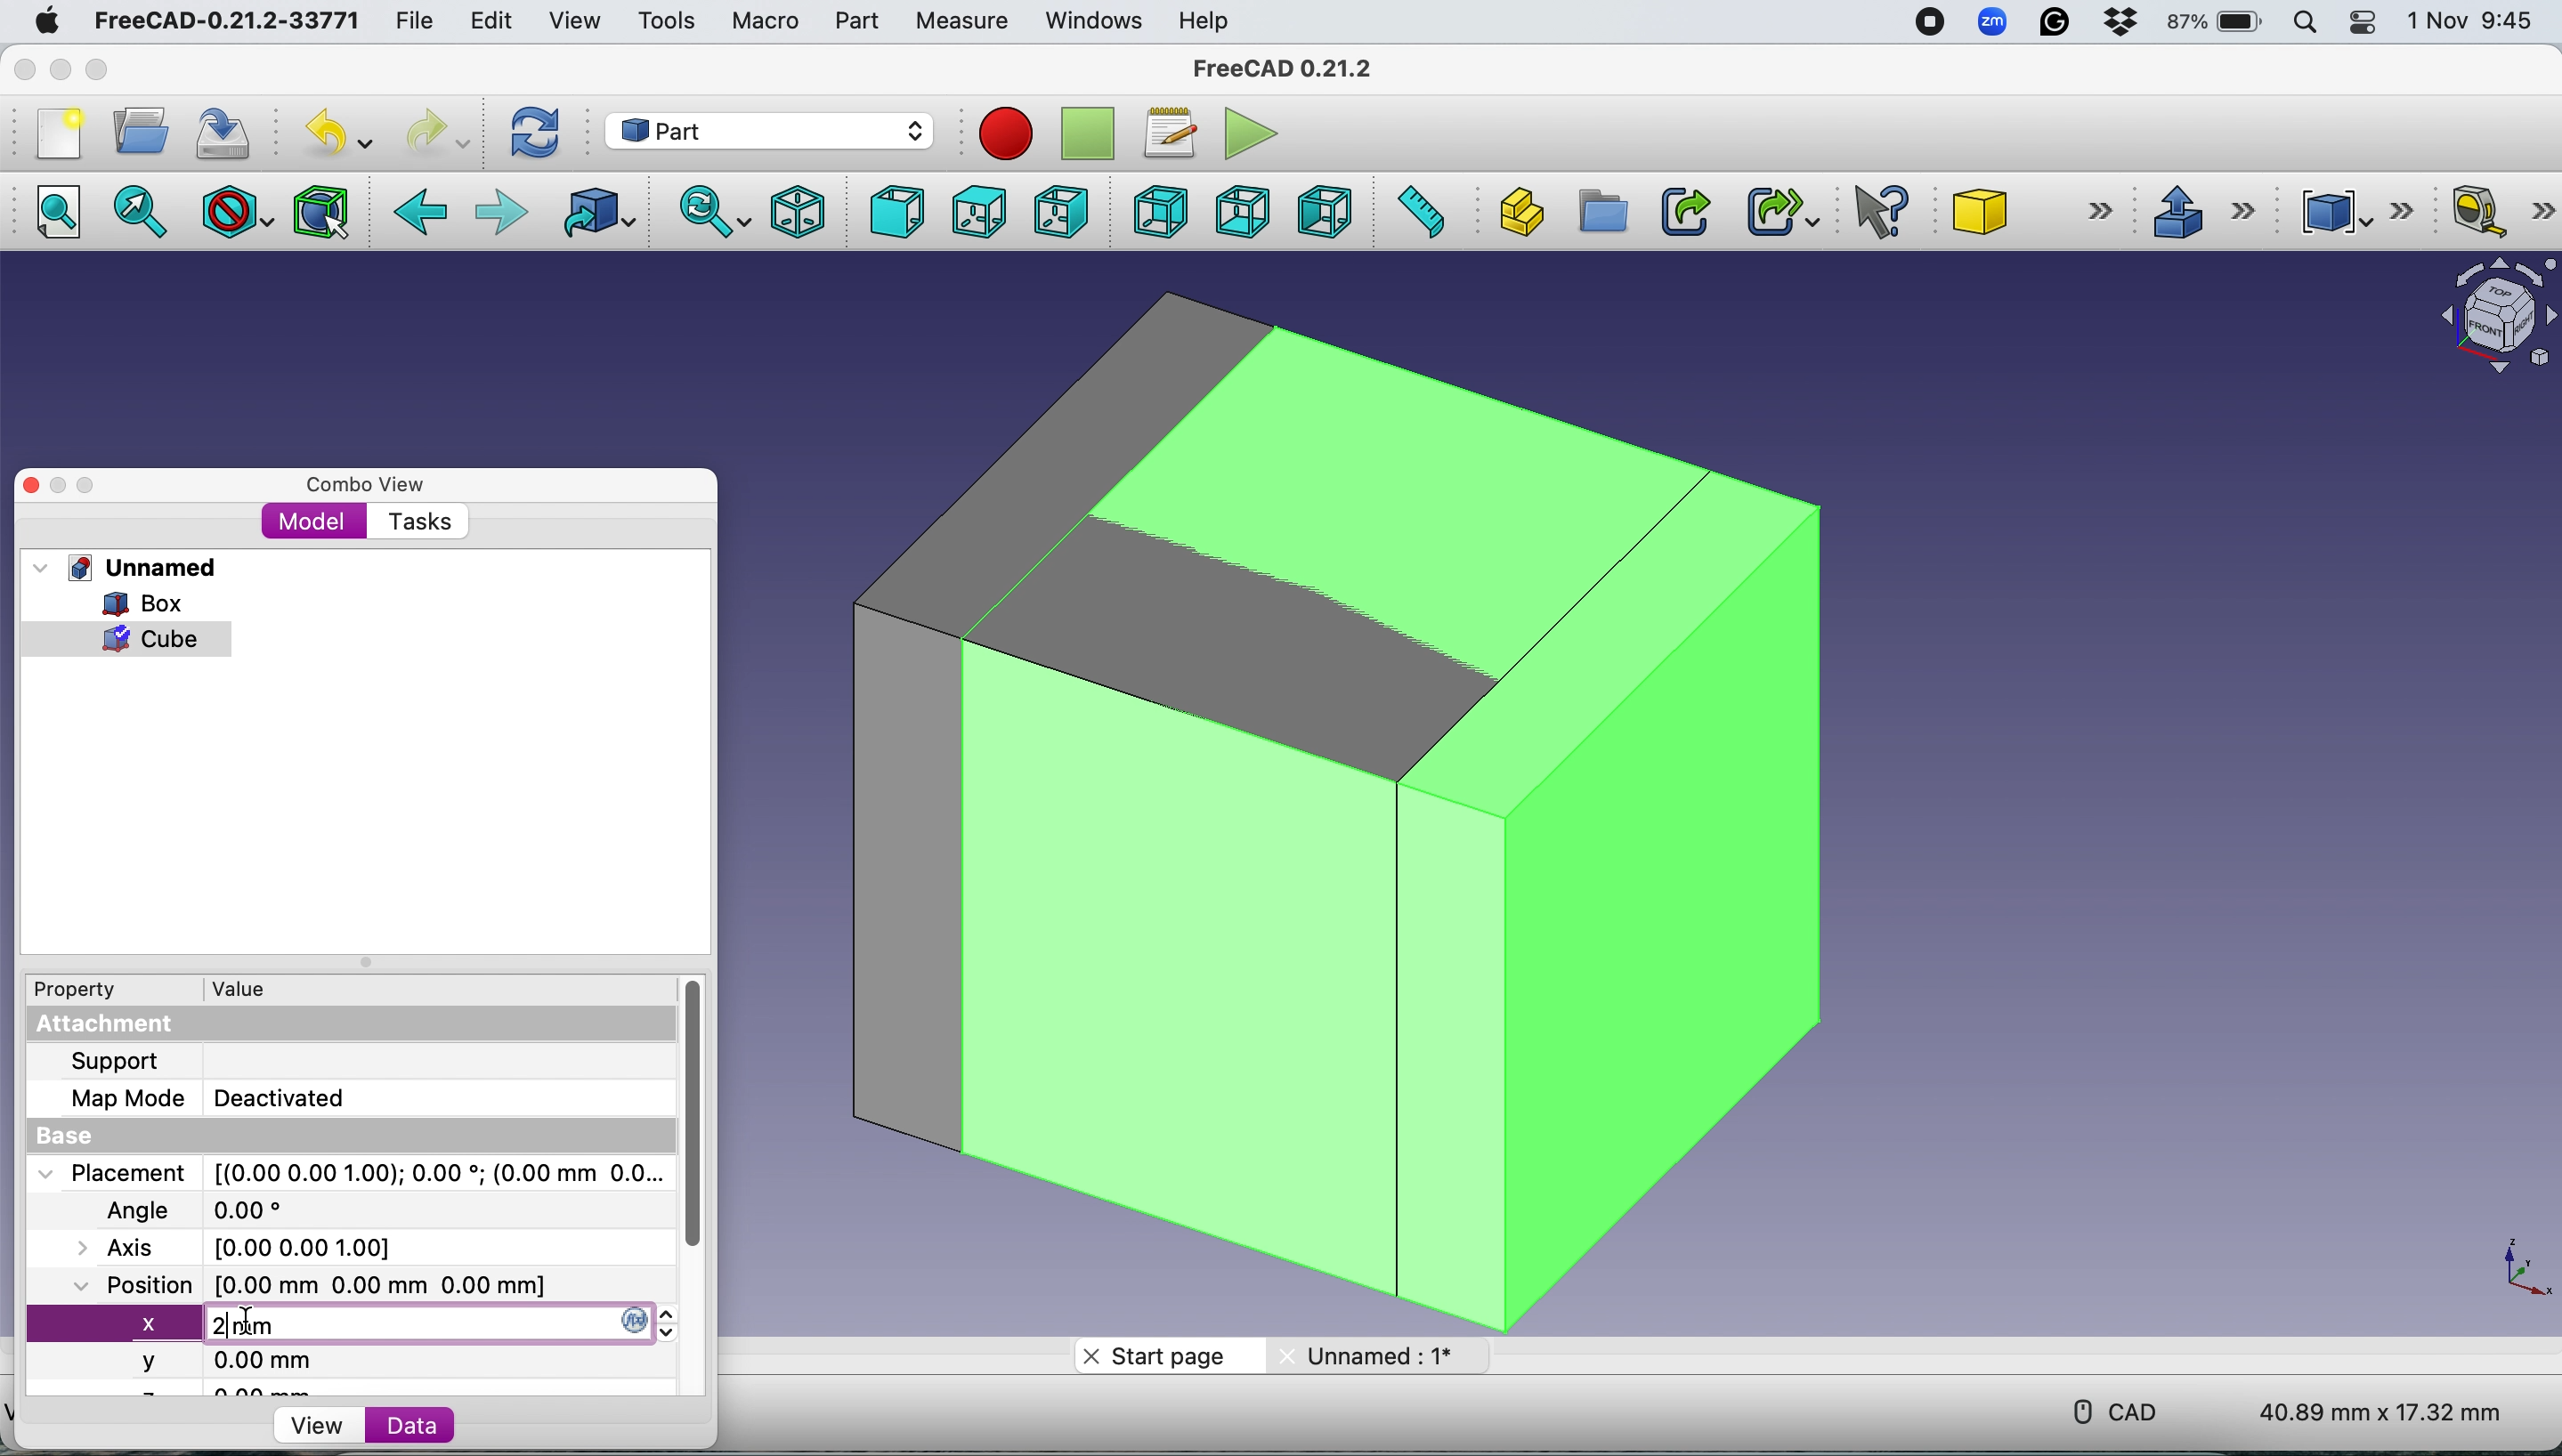 This screenshot has width=2562, height=1456. What do you see at coordinates (2474, 21) in the screenshot?
I see `1 Nov 9:45` at bounding box center [2474, 21].